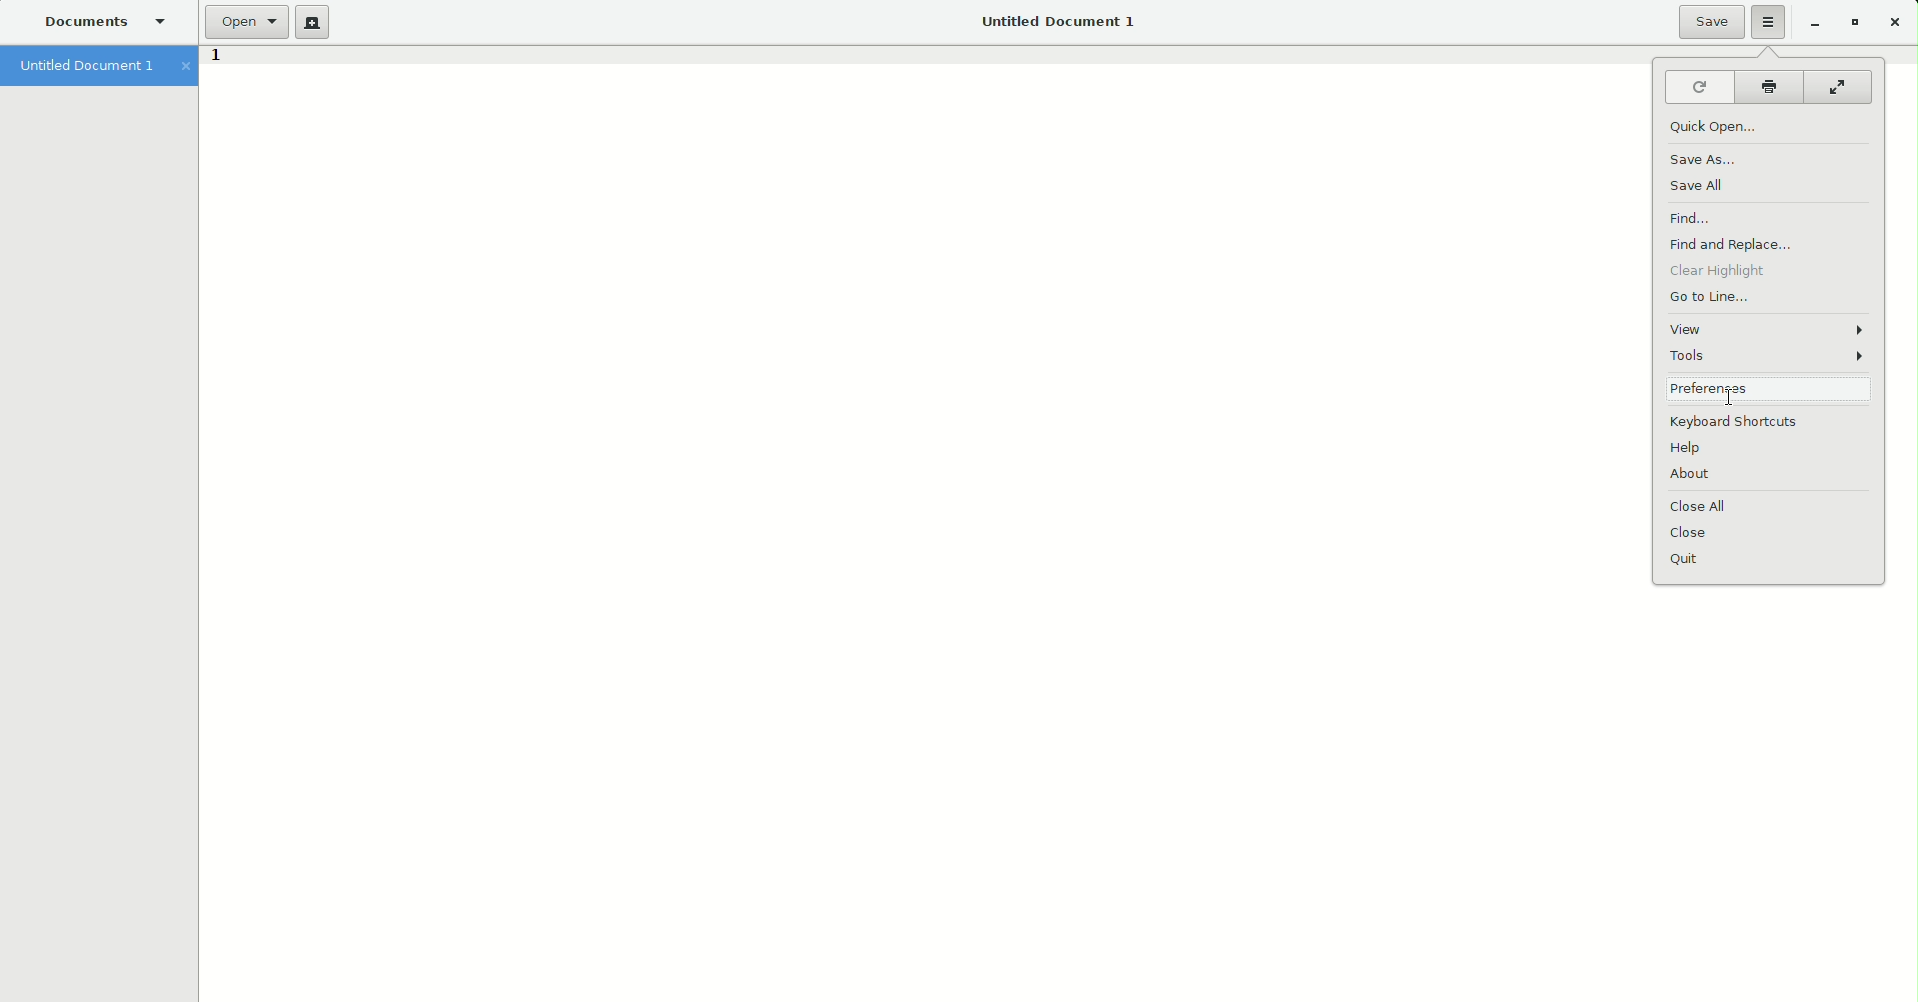 The height and width of the screenshot is (1002, 1918). Describe the element at coordinates (1713, 125) in the screenshot. I see `Quick open` at that location.